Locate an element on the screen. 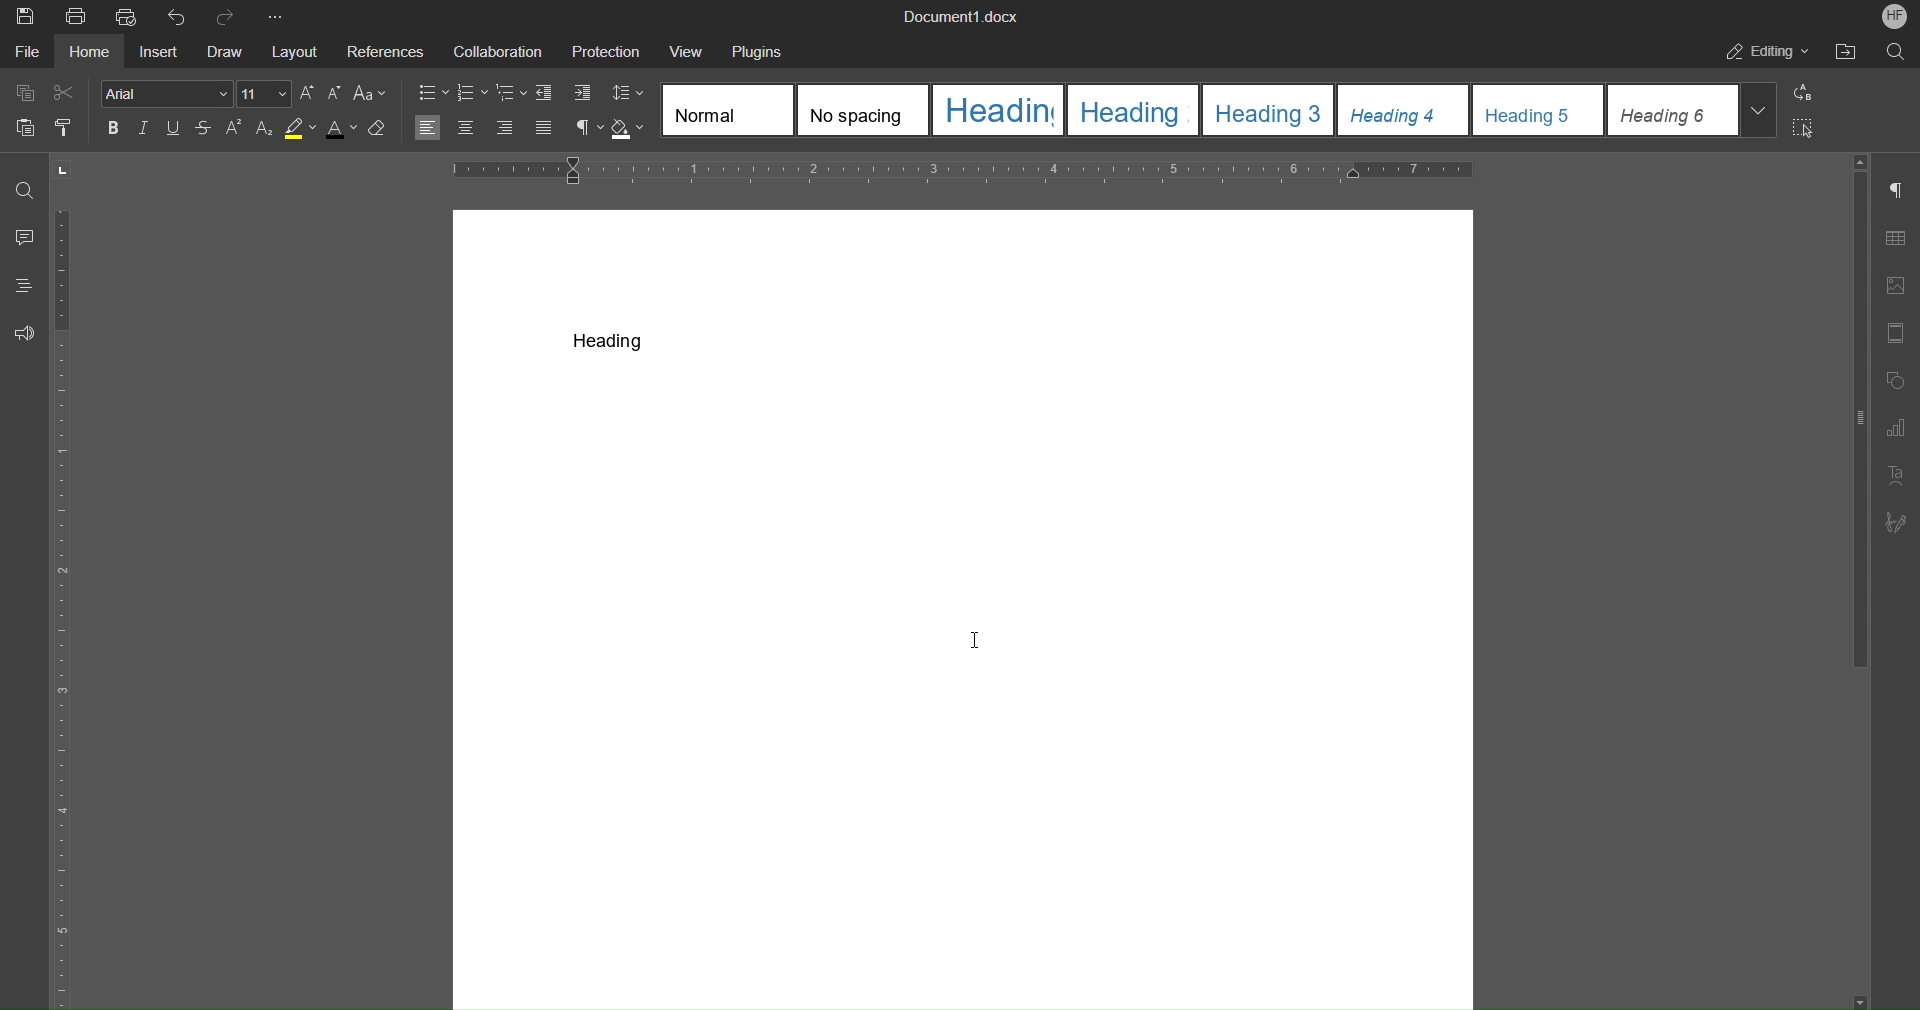  View is located at coordinates (686, 49).